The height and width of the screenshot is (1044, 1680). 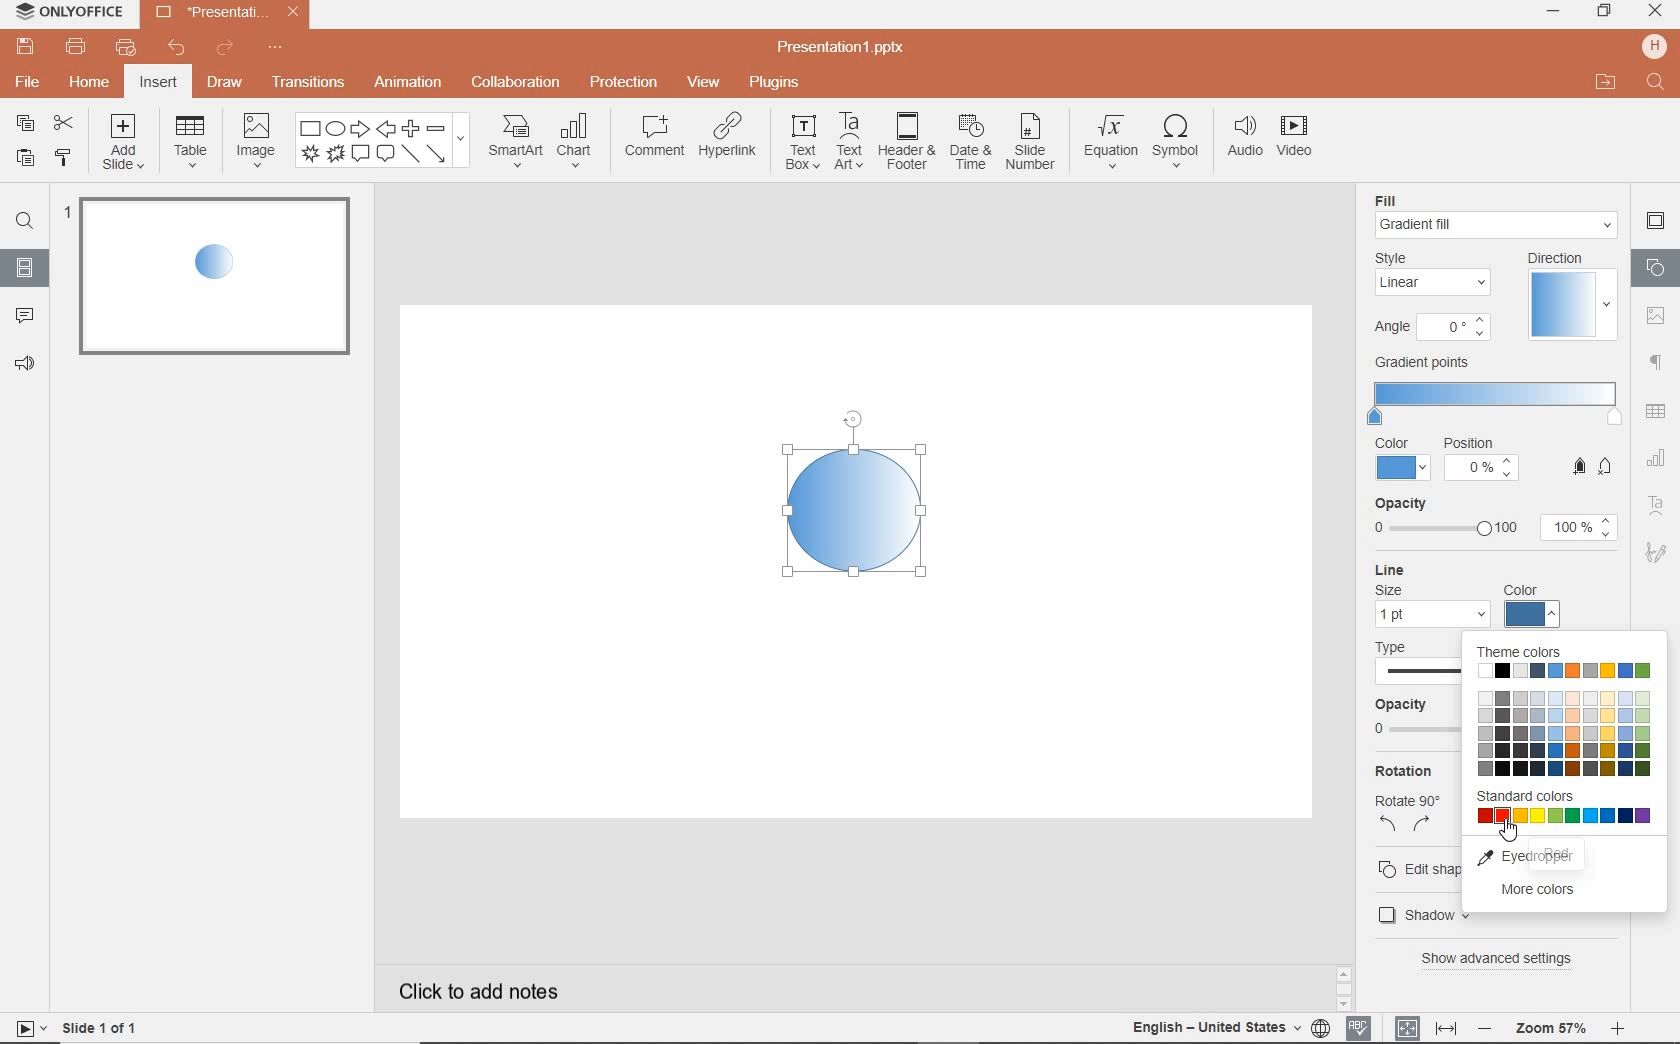 What do you see at coordinates (125, 143) in the screenshot?
I see `add slide` at bounding box center [125, 143].